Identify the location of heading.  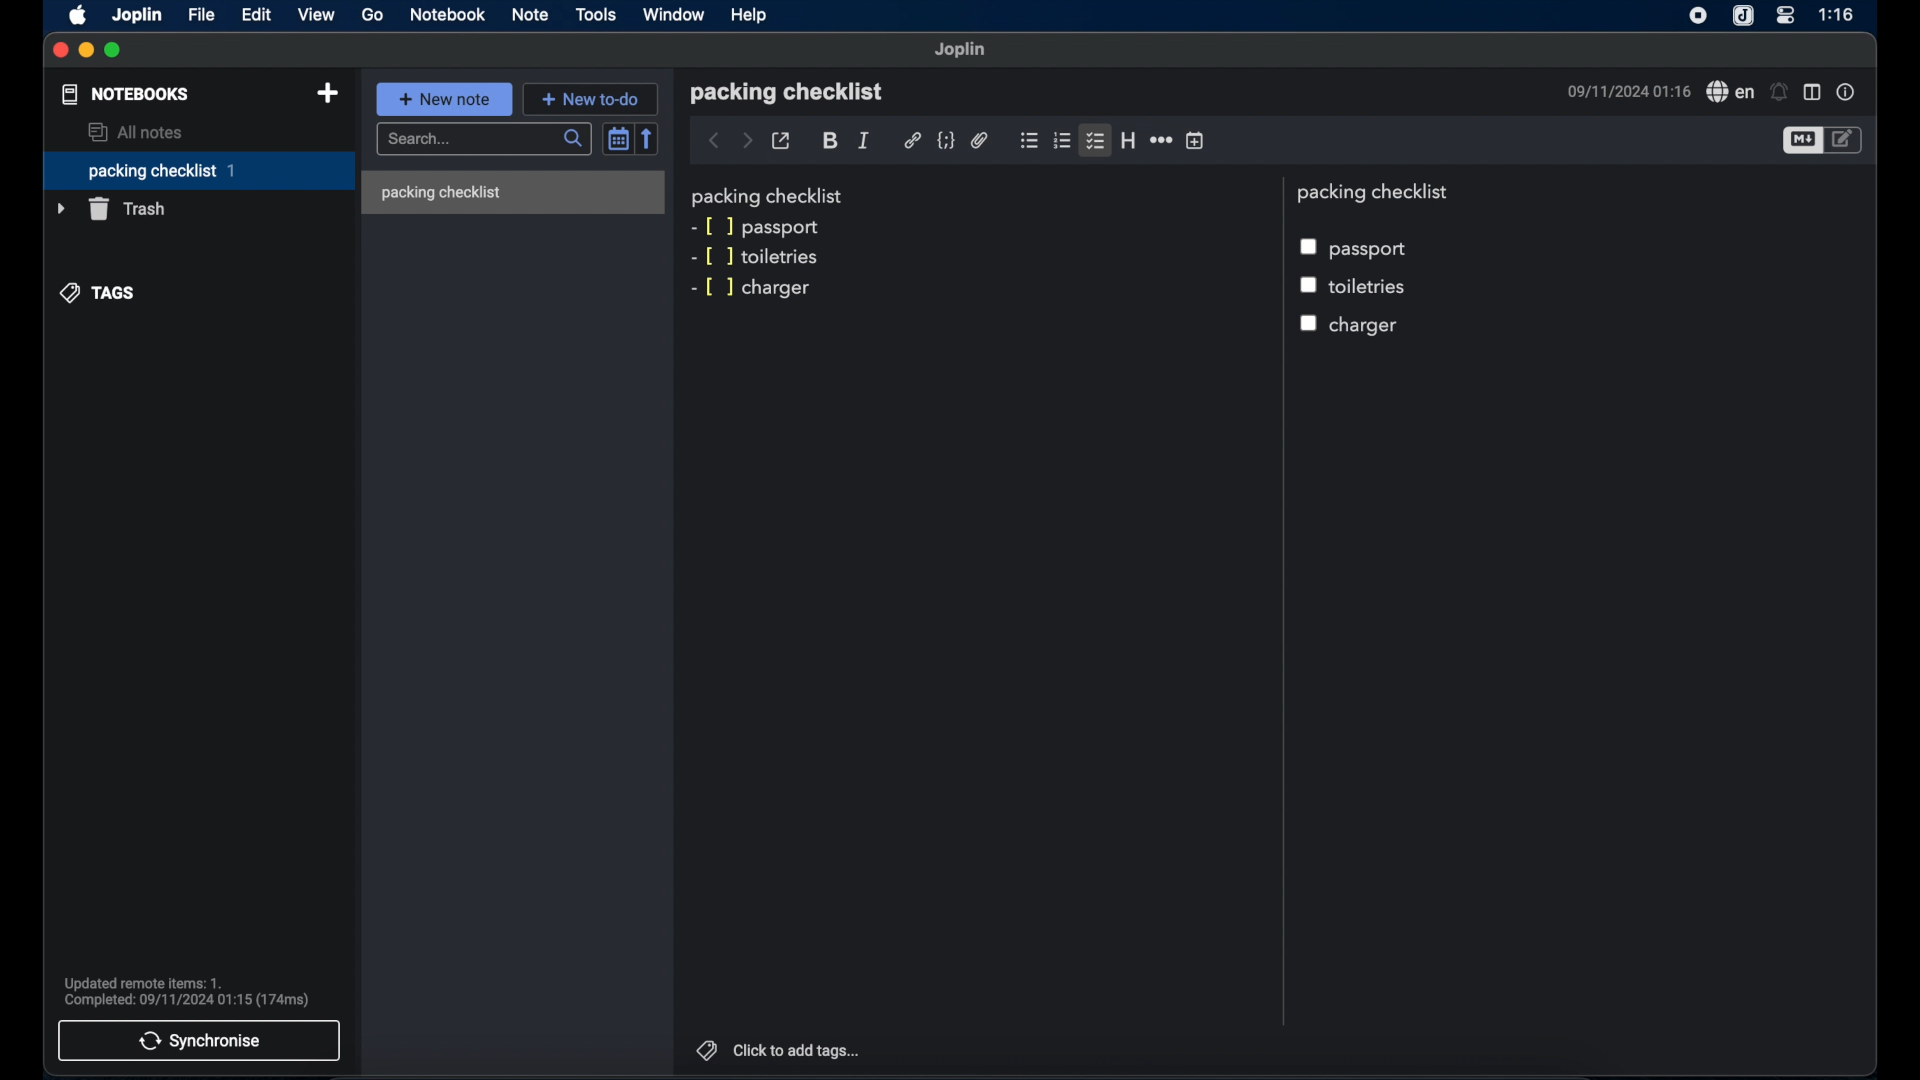
(1128, 140).